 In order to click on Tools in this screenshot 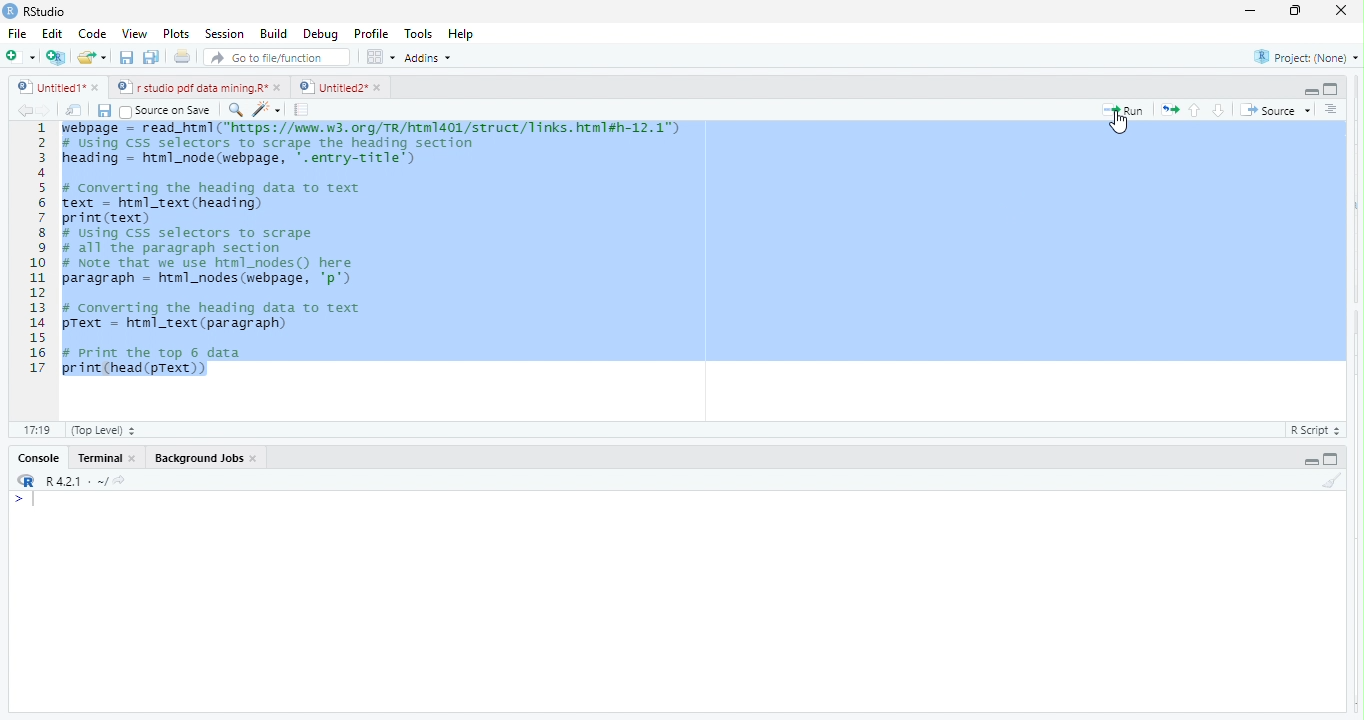, I will do `click(420, 33)`.